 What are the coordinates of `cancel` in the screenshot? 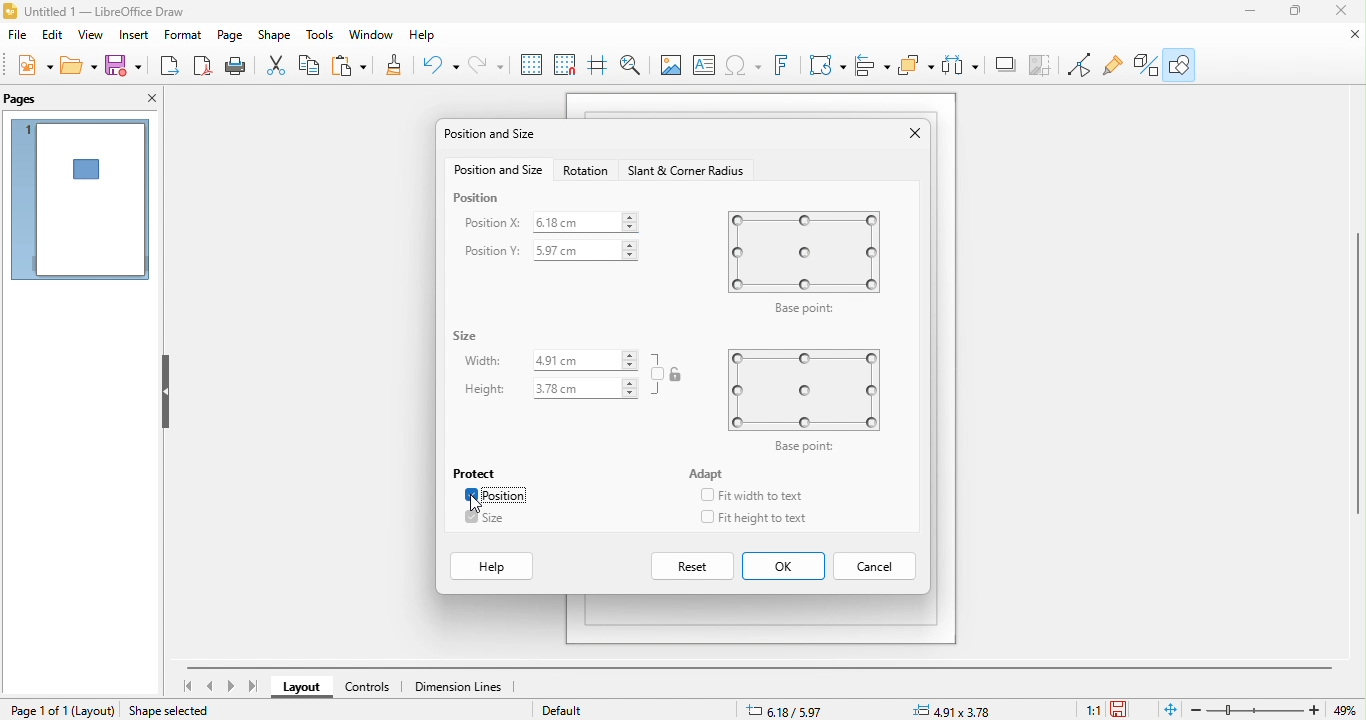 It's located at (878, 565).